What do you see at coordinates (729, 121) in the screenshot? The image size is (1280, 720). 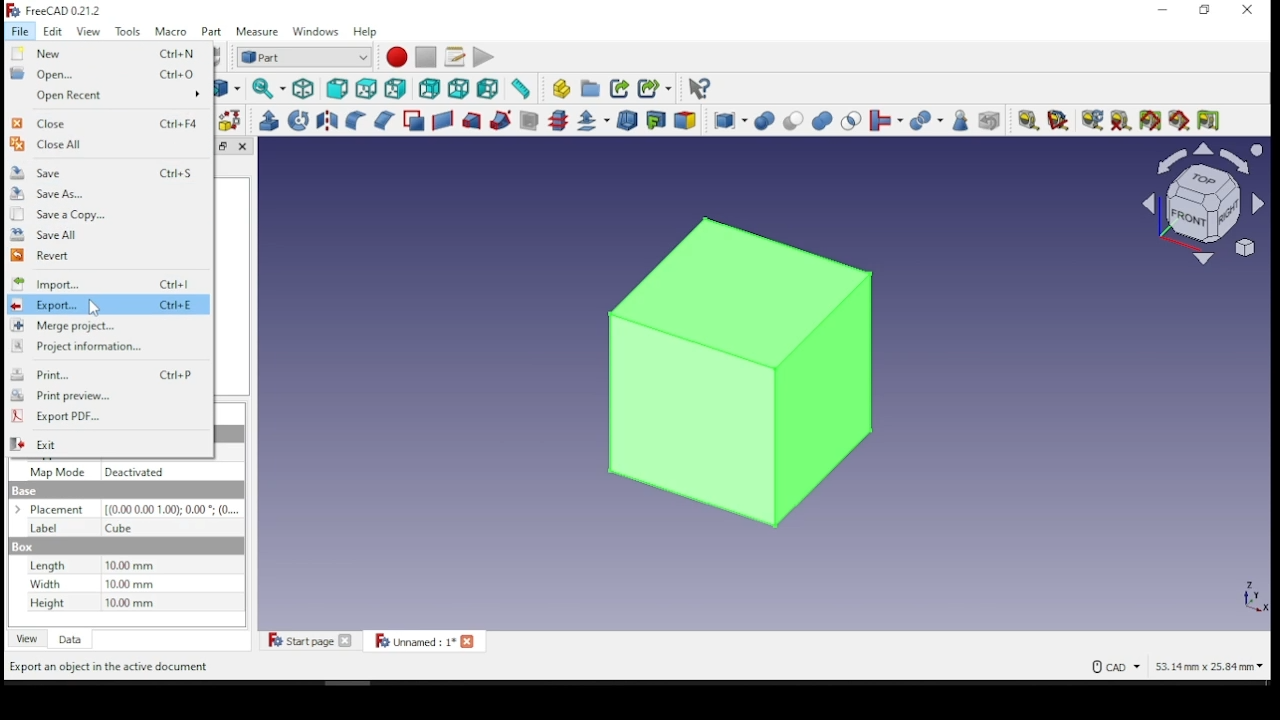 I see `compound tools` at bounding box center [729, 121].